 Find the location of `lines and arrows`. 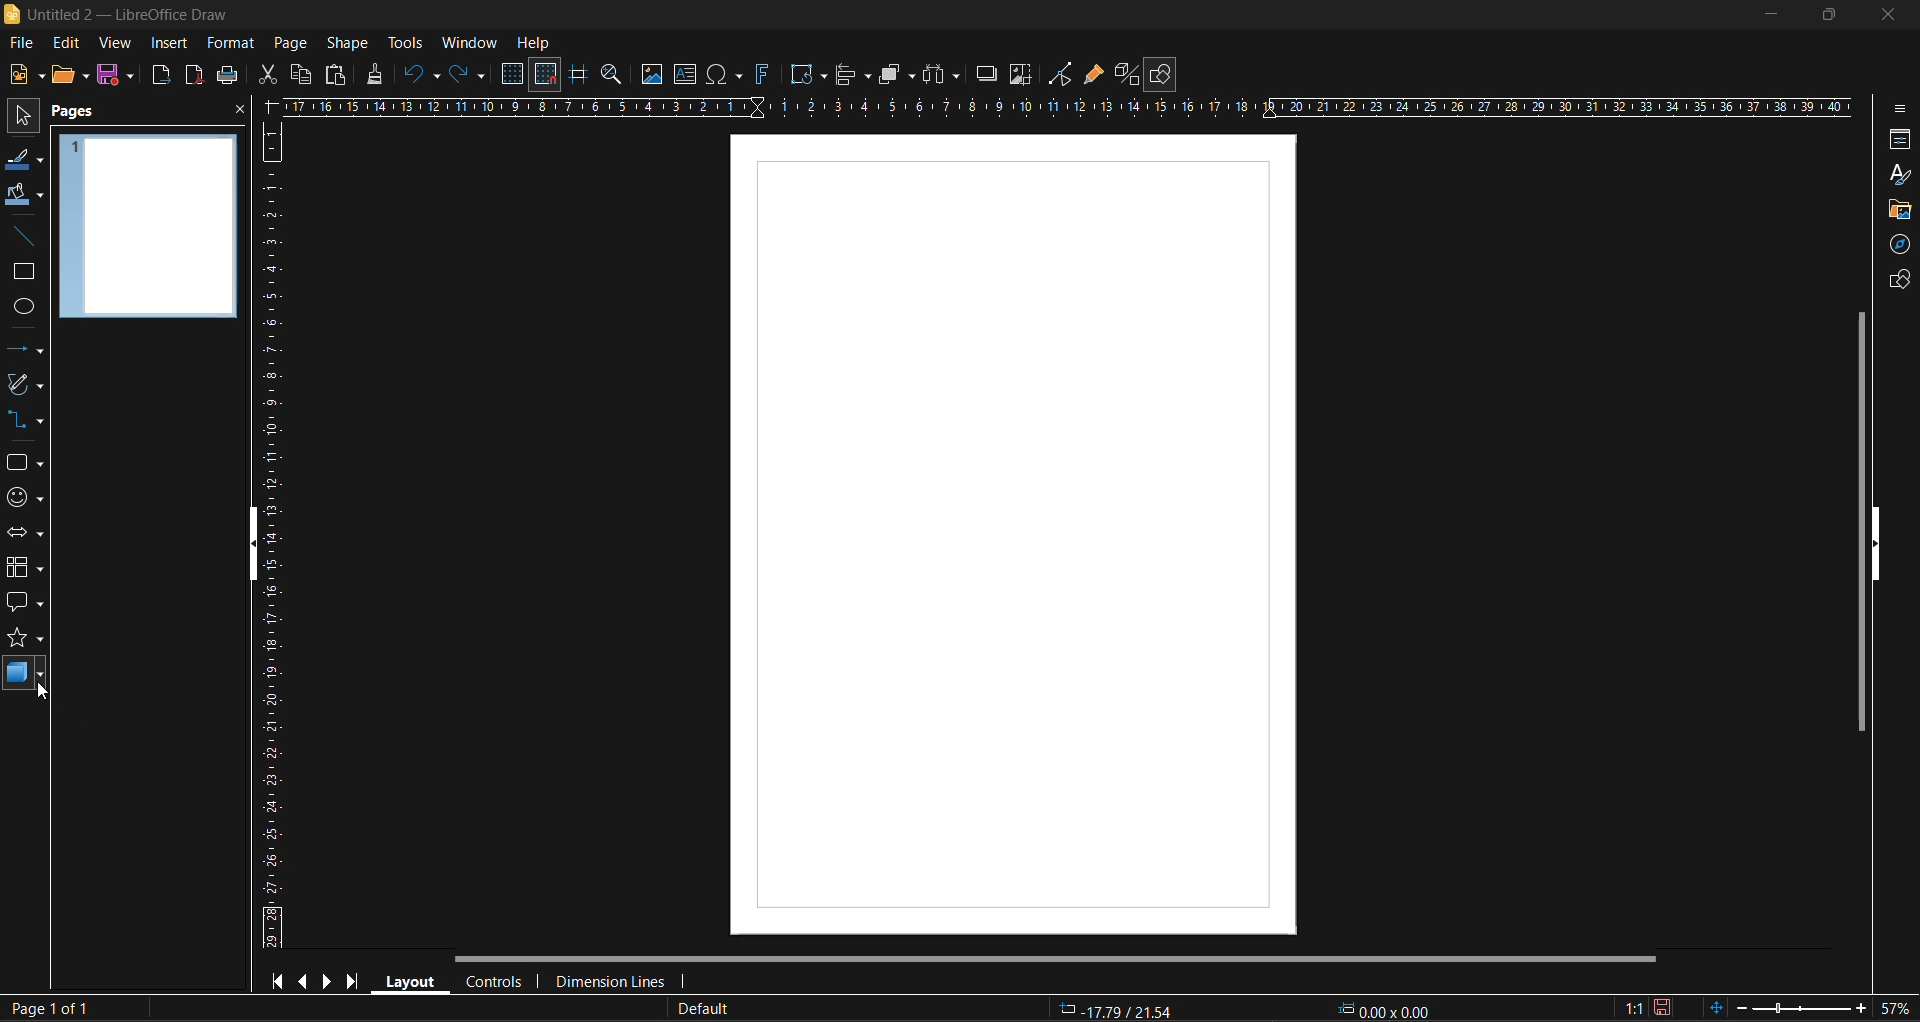

lines and arrows is located at coordinates (25, 349).